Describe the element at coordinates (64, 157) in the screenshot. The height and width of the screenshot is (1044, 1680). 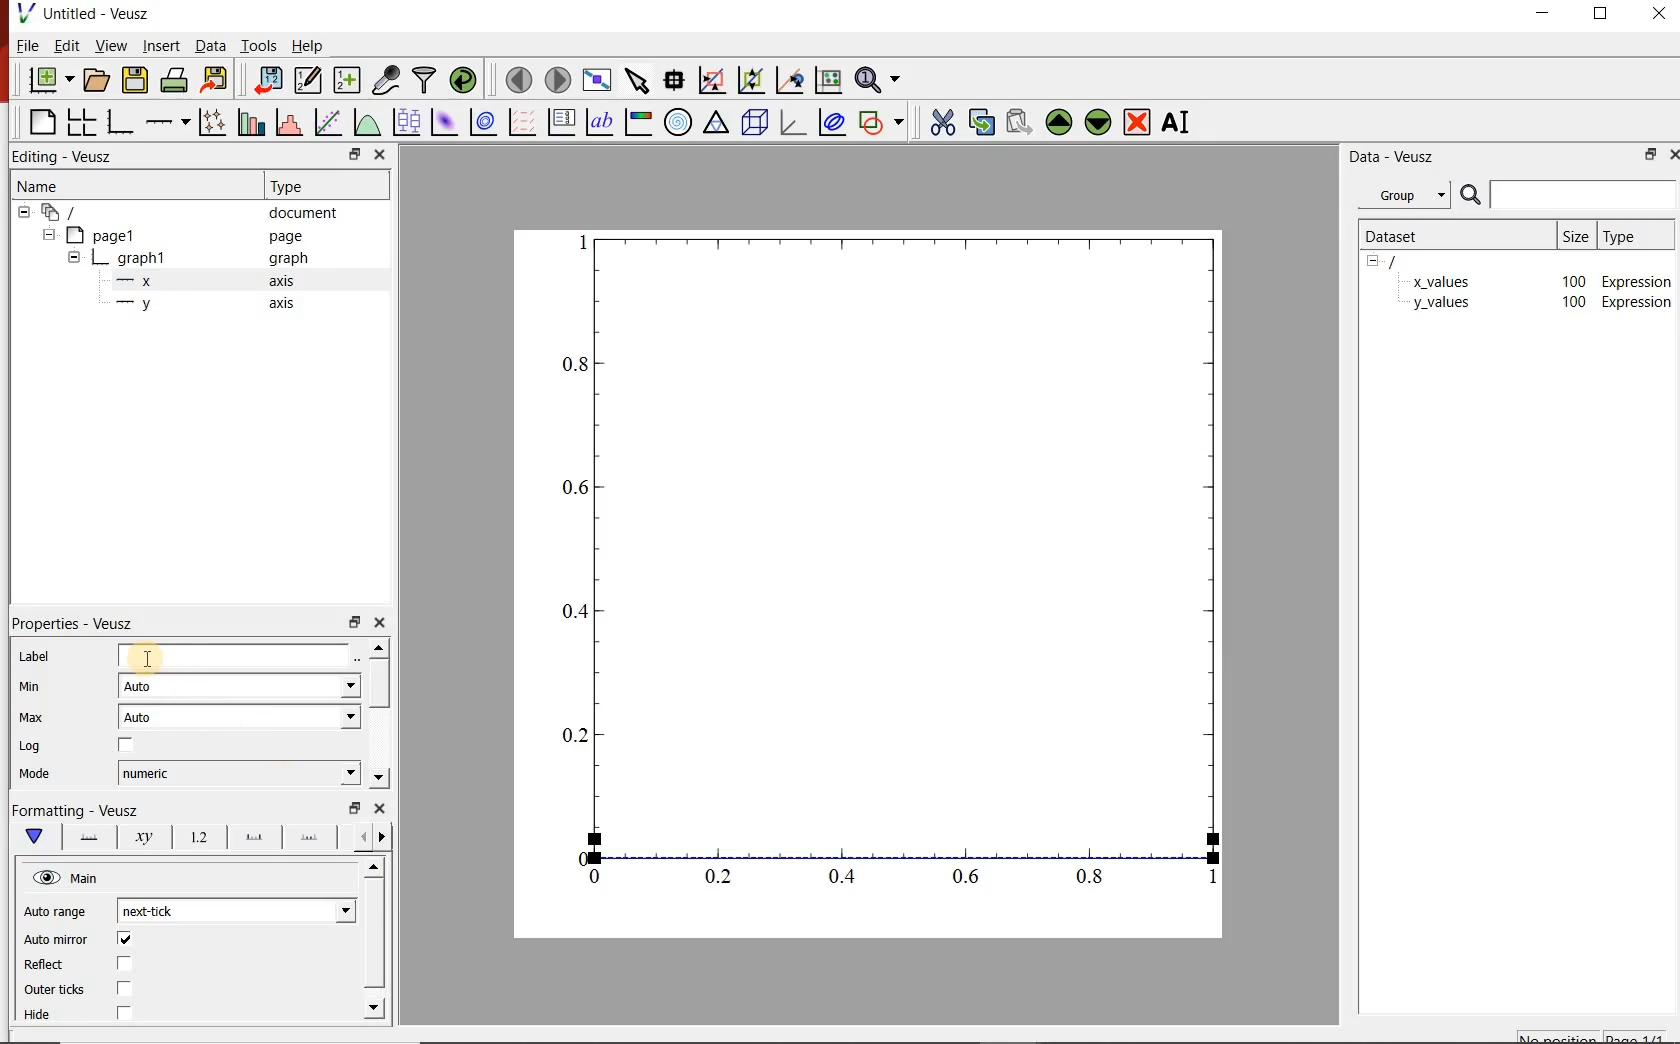
I see `Editing - Veusz` at that location.